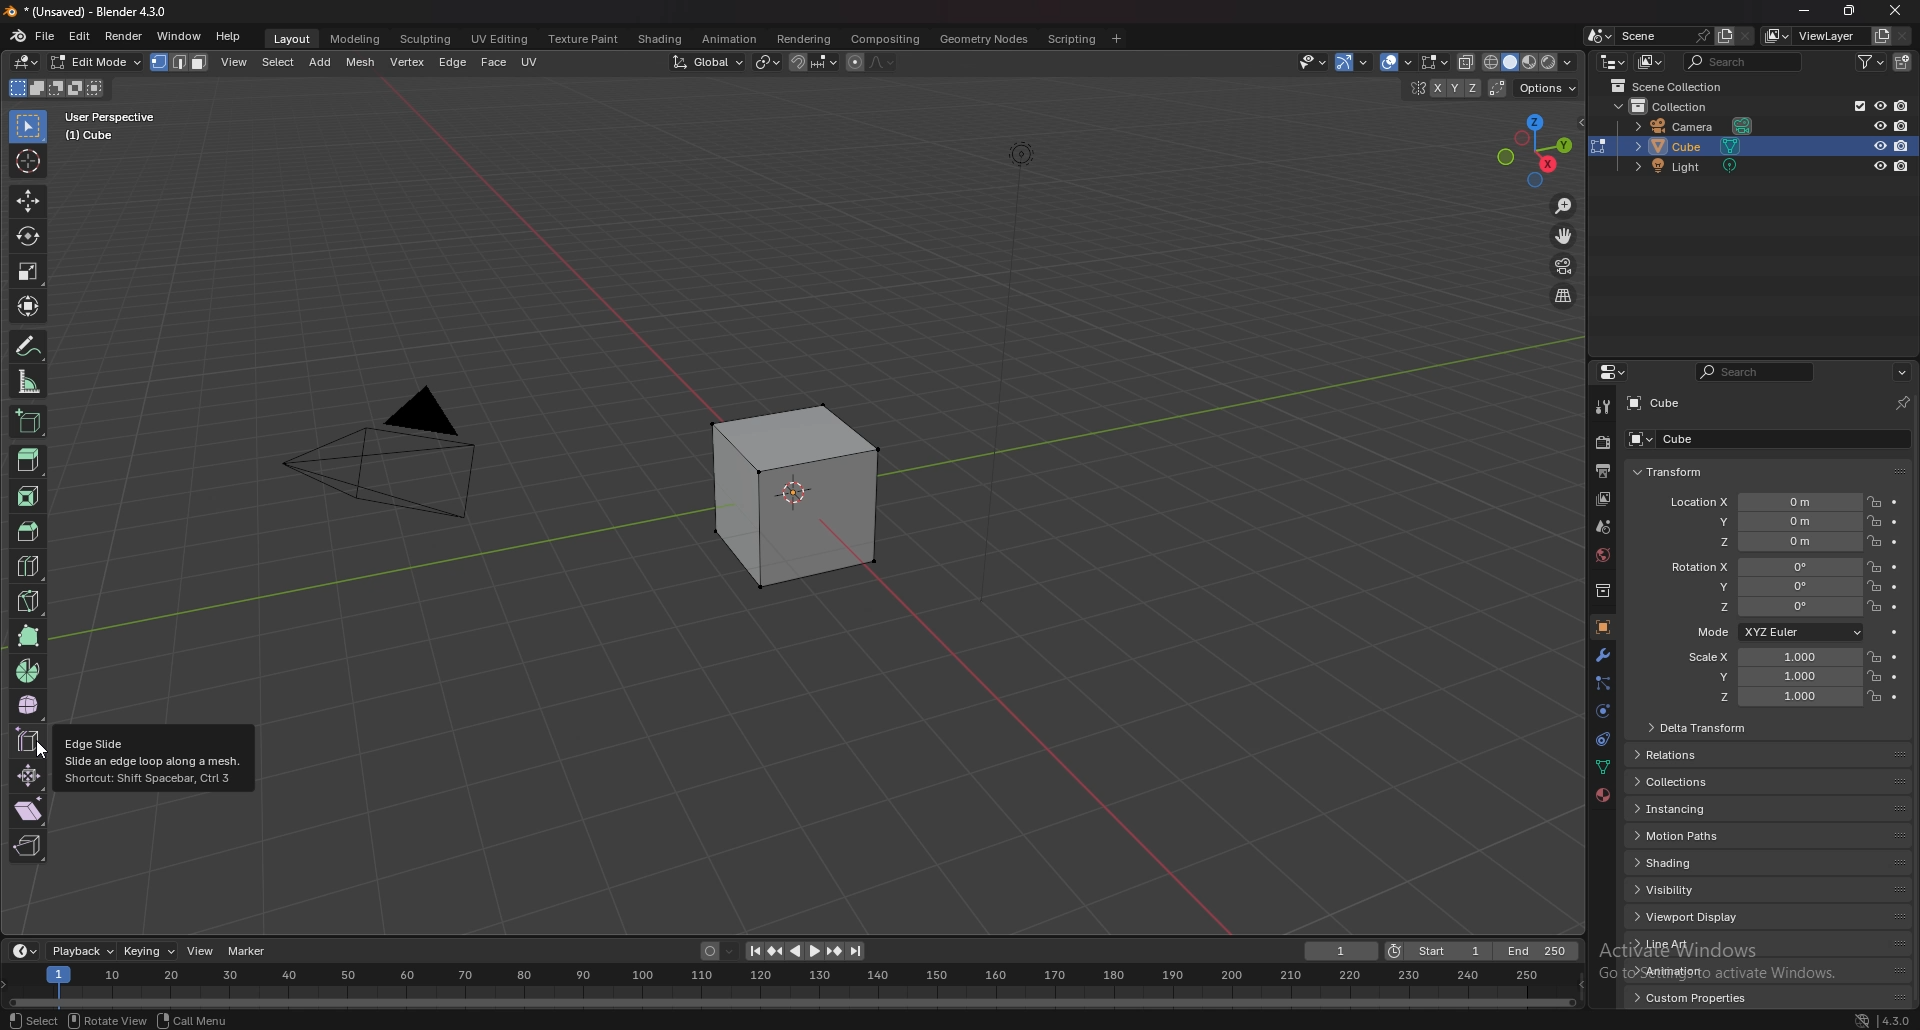 The width and height of the screenshot is (1920, 1030). Describe the element at coordinates (1879, 106) in the screenshot. I see `hide in viewport` at that location.